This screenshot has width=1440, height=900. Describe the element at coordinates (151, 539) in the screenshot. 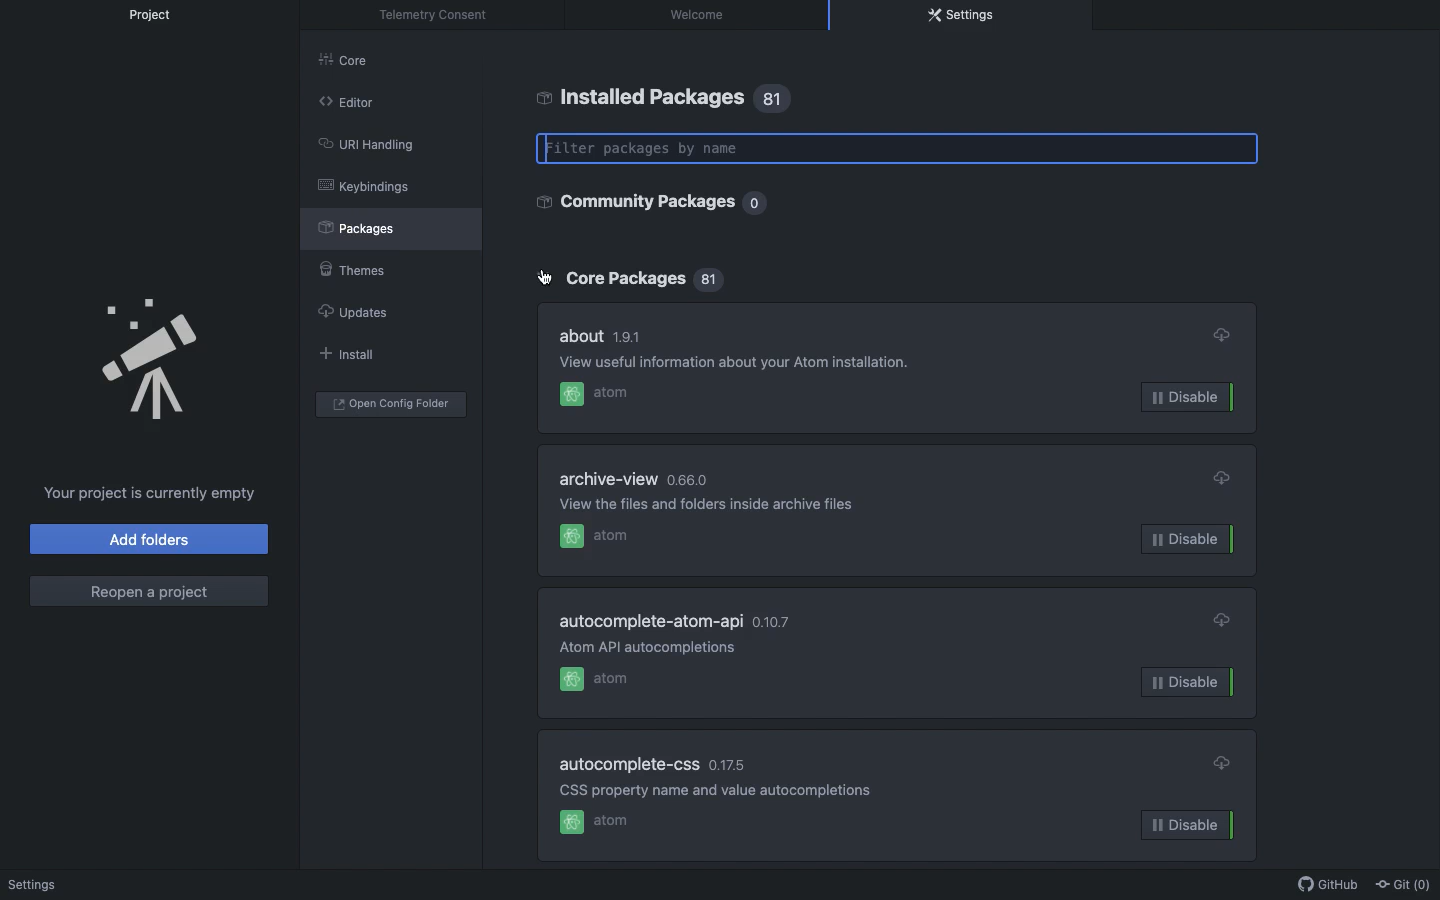

I see `Add folders` at that location.